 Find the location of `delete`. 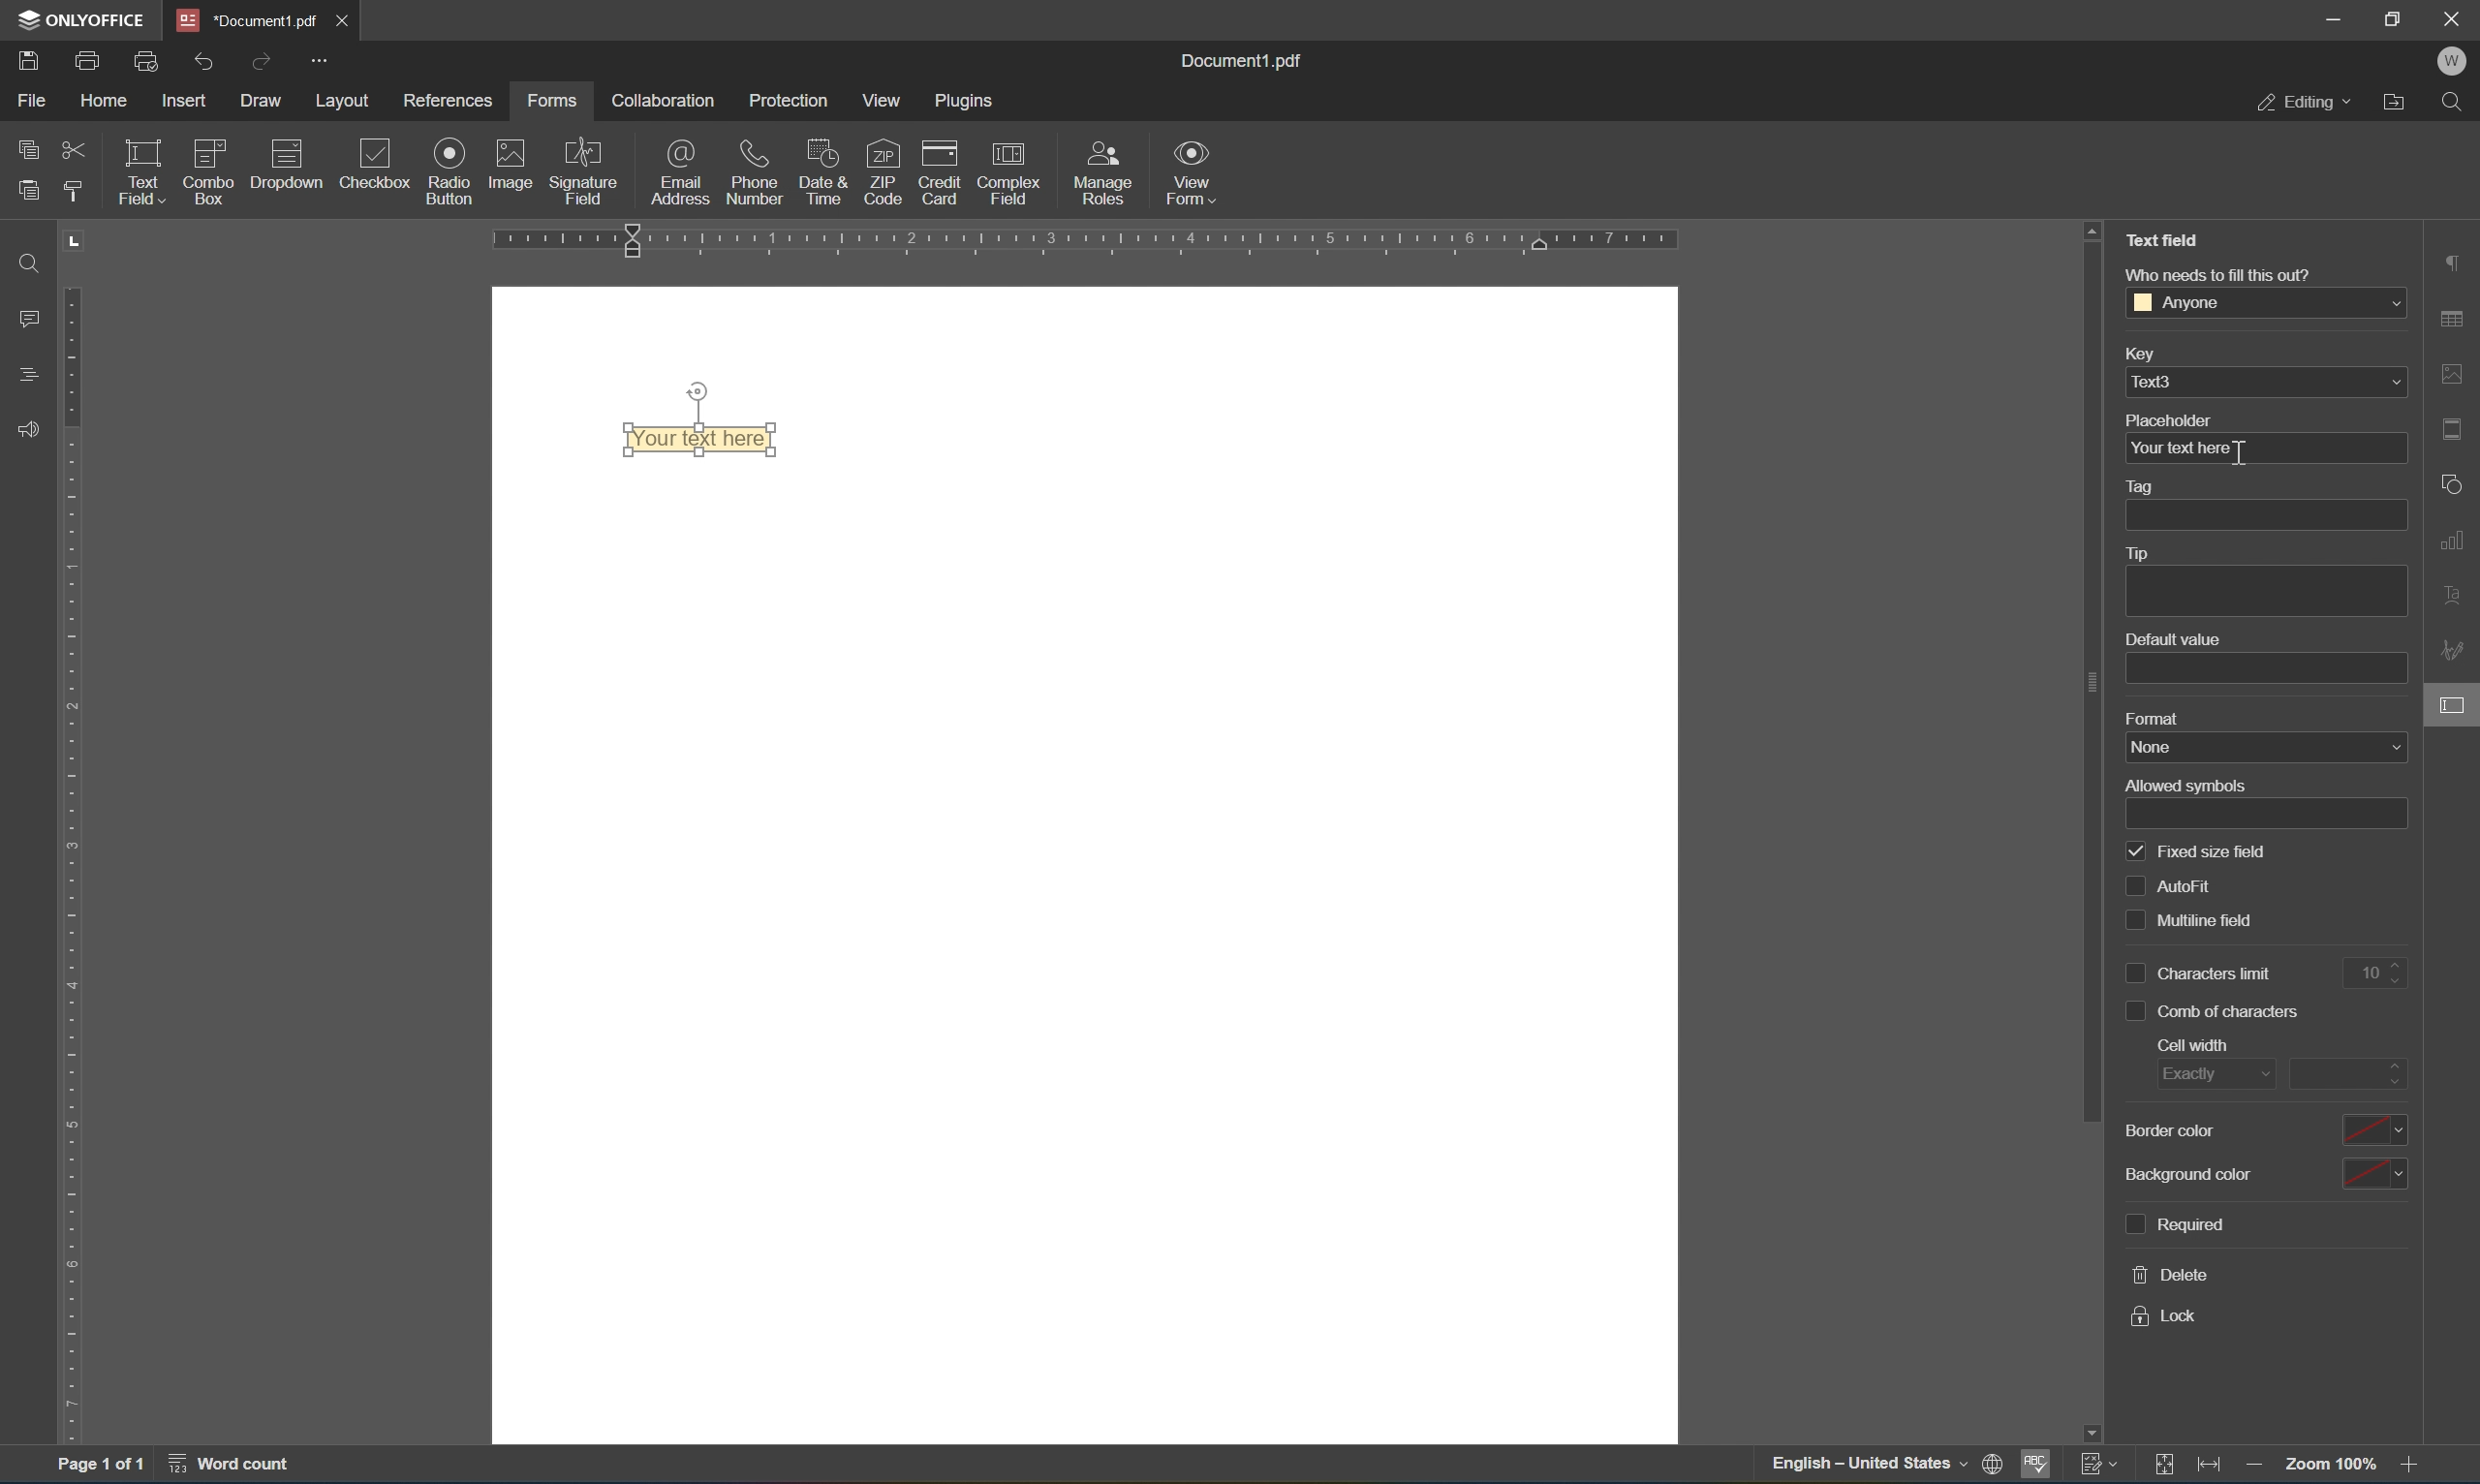

delete is located at coordinates (2170, 1274).